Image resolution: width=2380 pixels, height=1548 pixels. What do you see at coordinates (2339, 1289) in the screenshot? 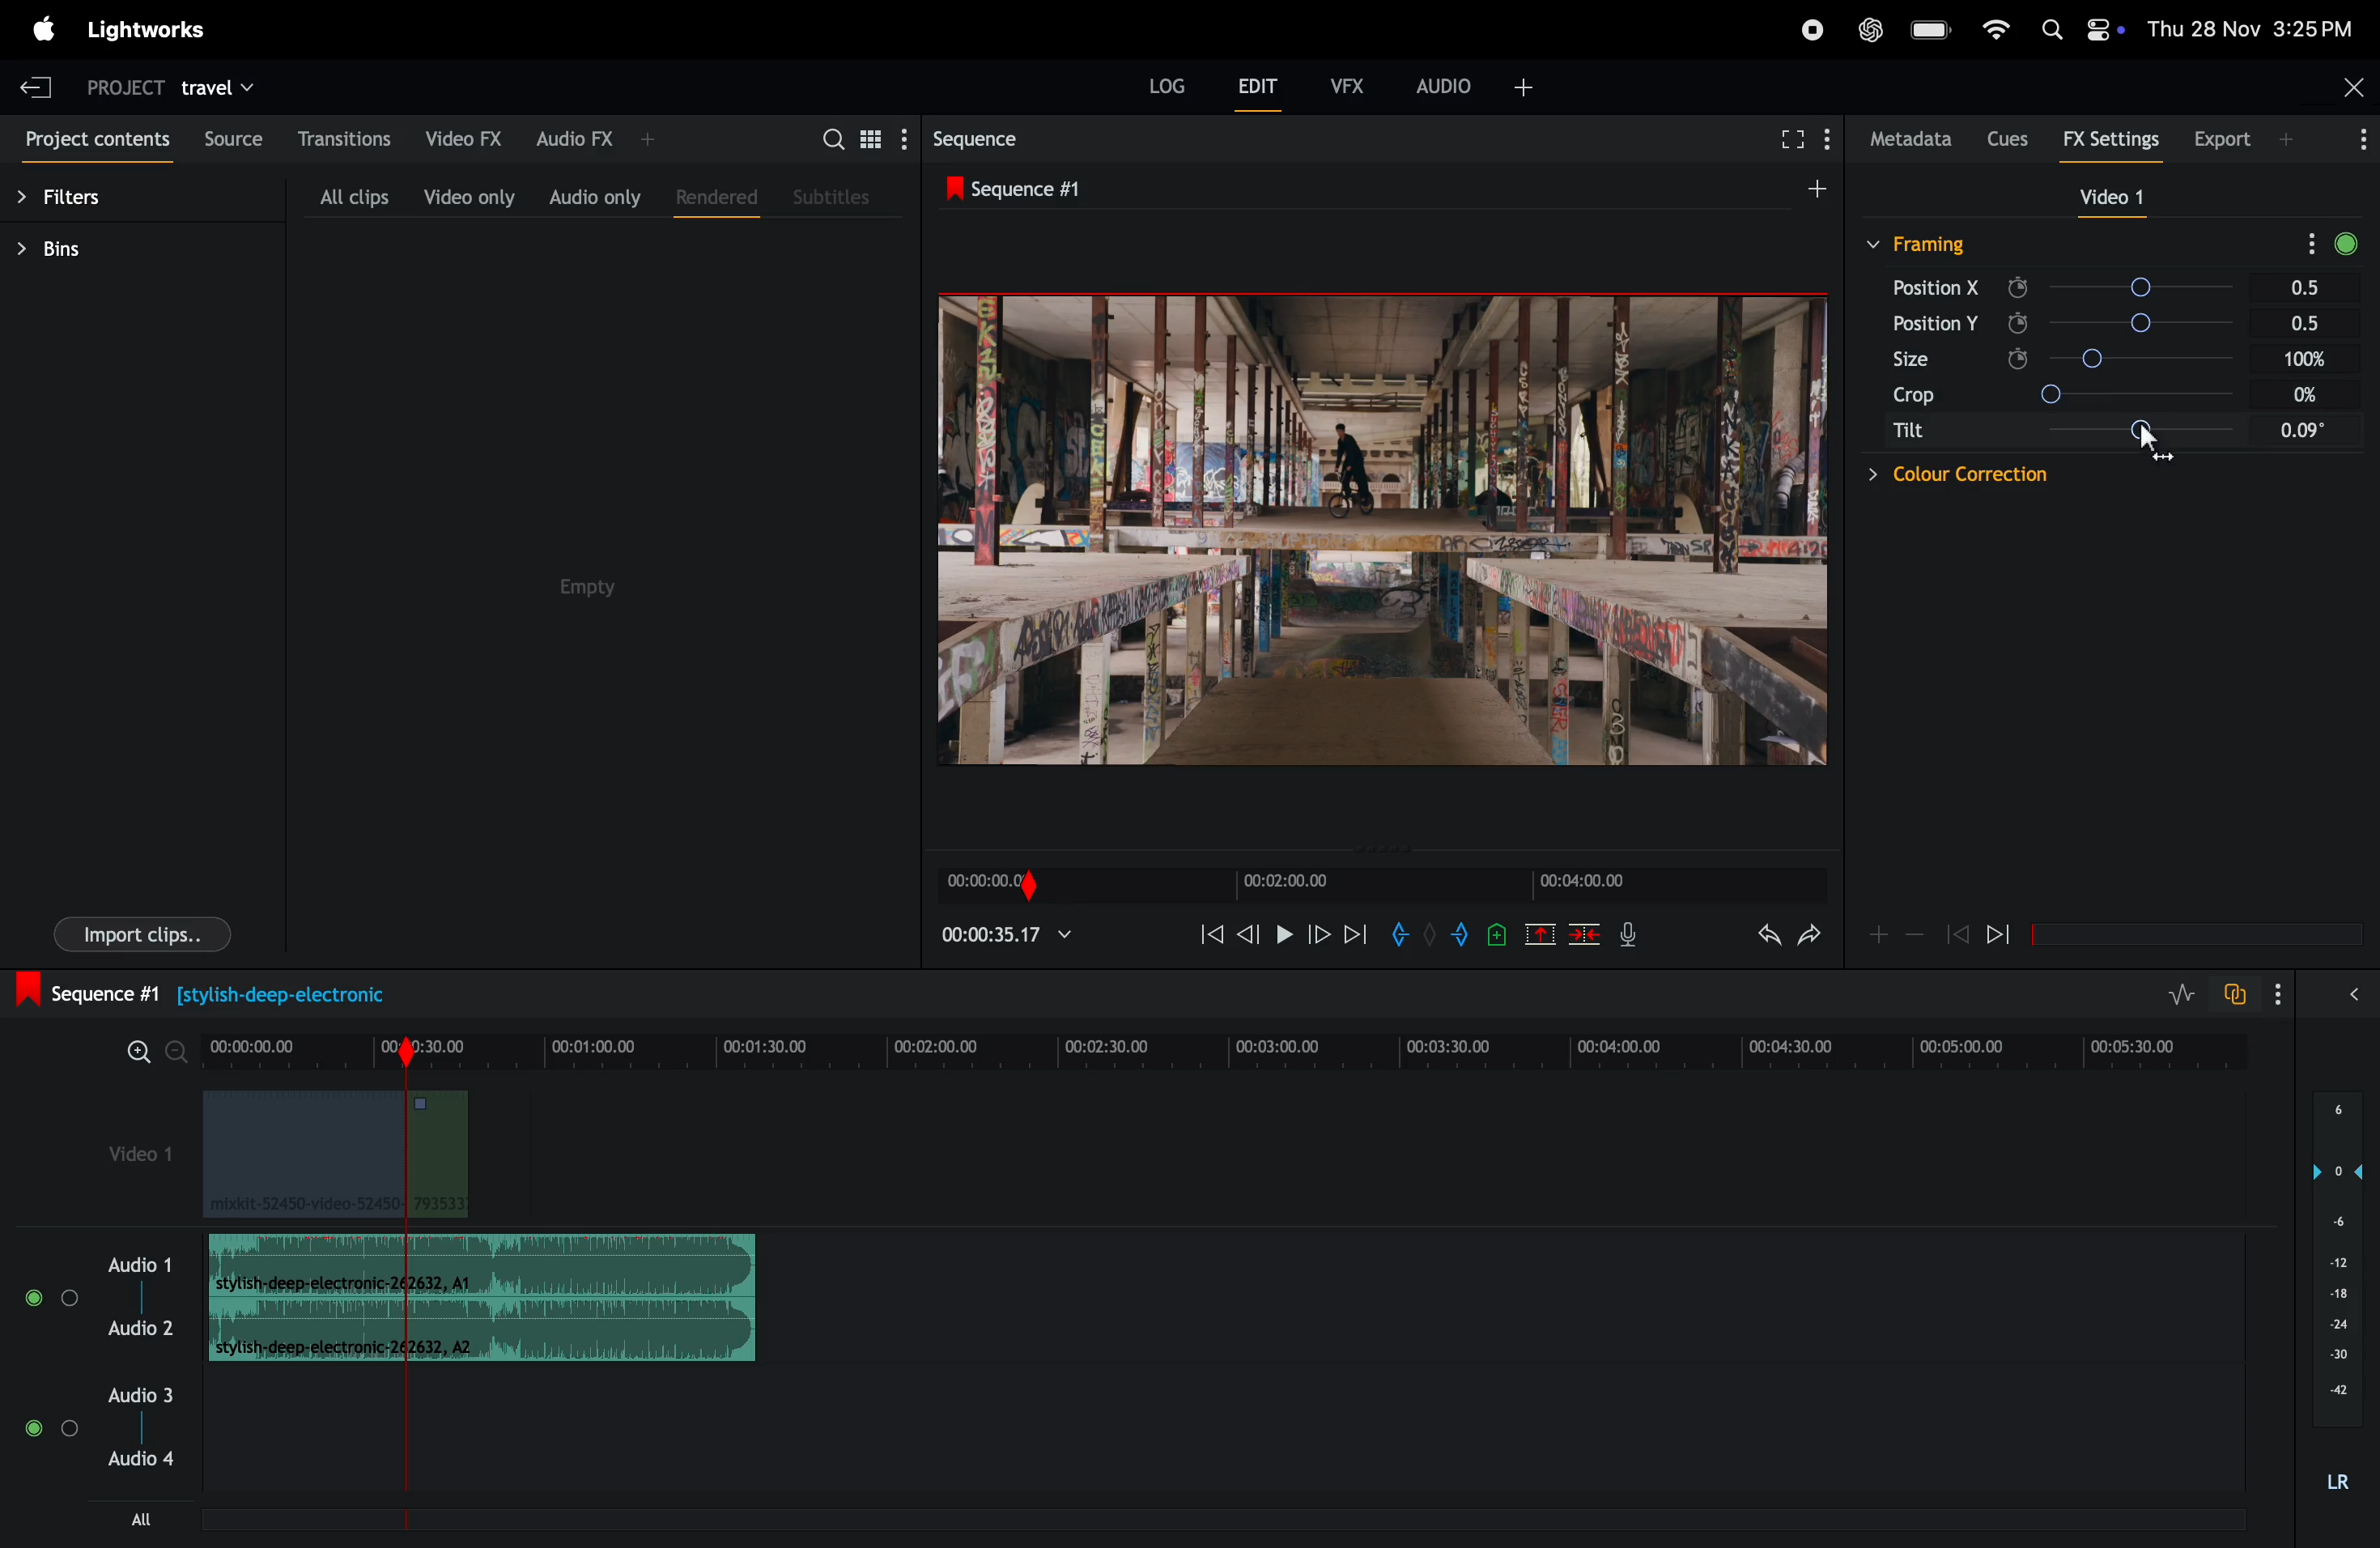
I see `audio level` at bounding box center [2339, 1289].